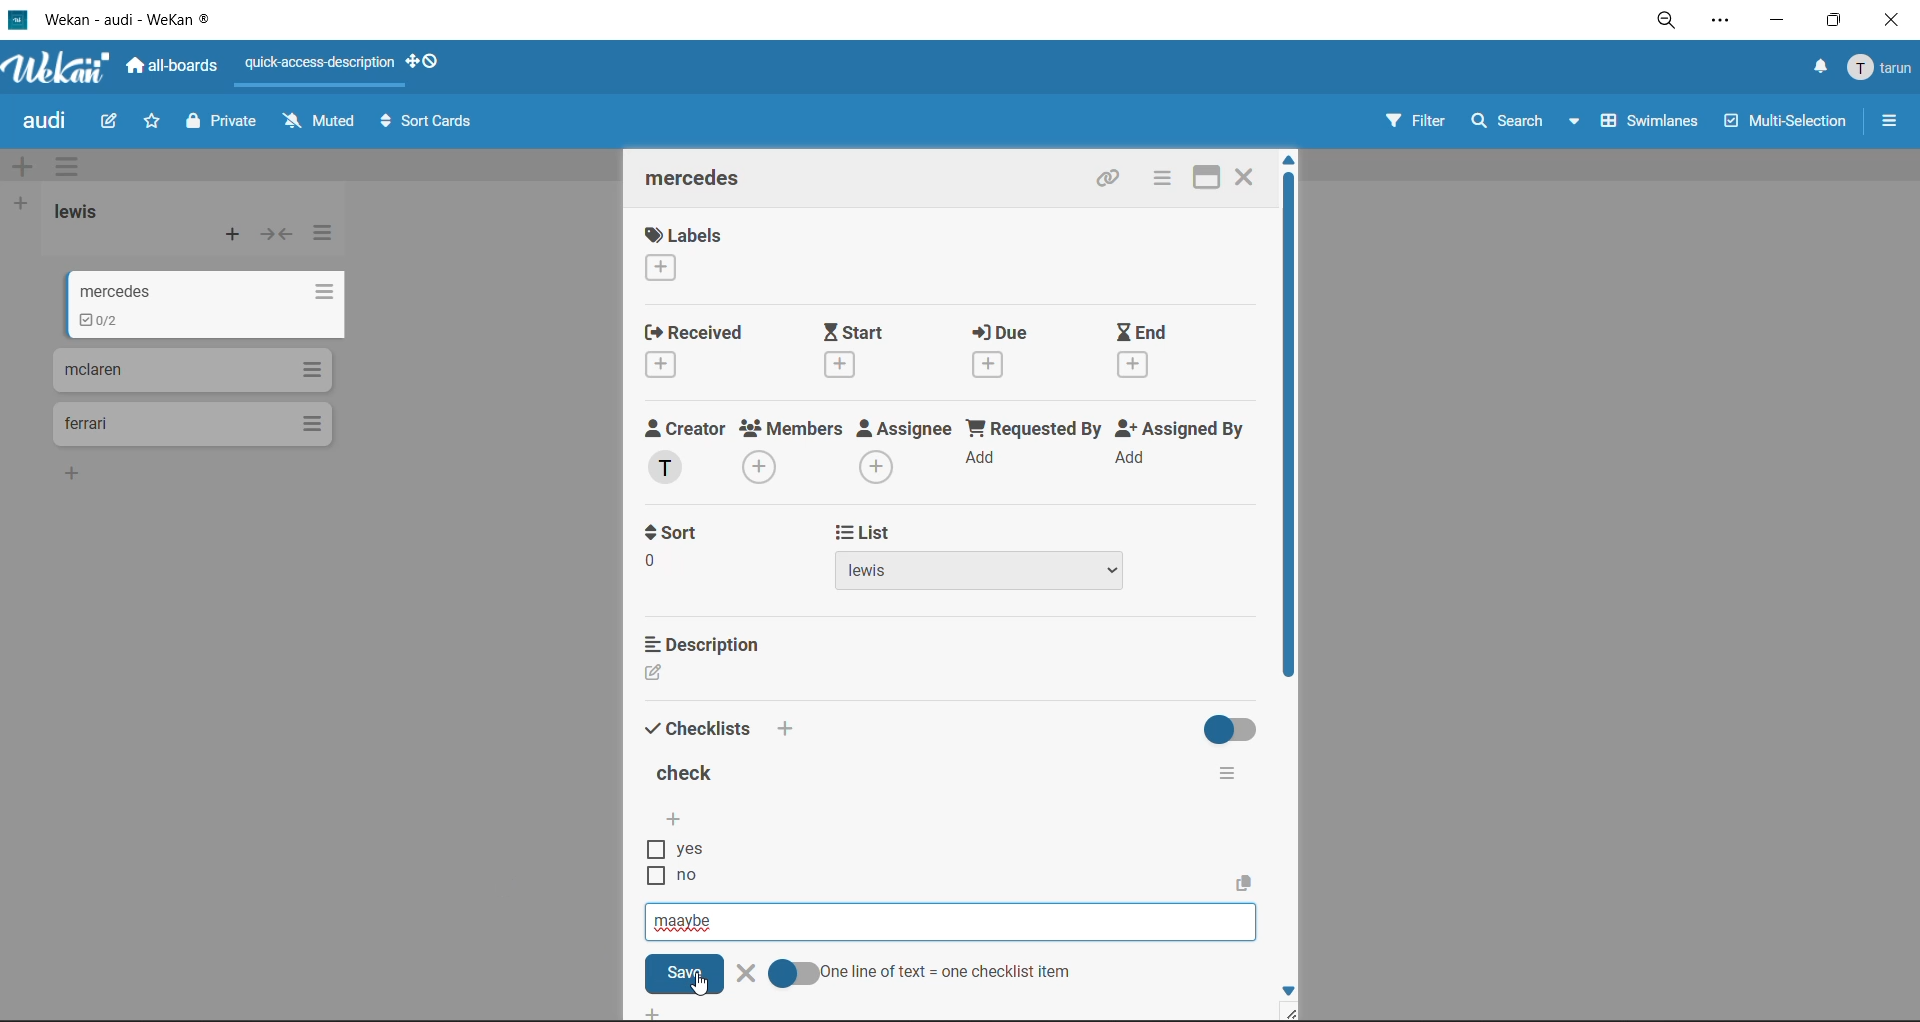 This screenshot has width=1920, height=1022. What do you see at coordinates (792, 431) in the screenshot?
I see `members` at bounding box center [792, 431].